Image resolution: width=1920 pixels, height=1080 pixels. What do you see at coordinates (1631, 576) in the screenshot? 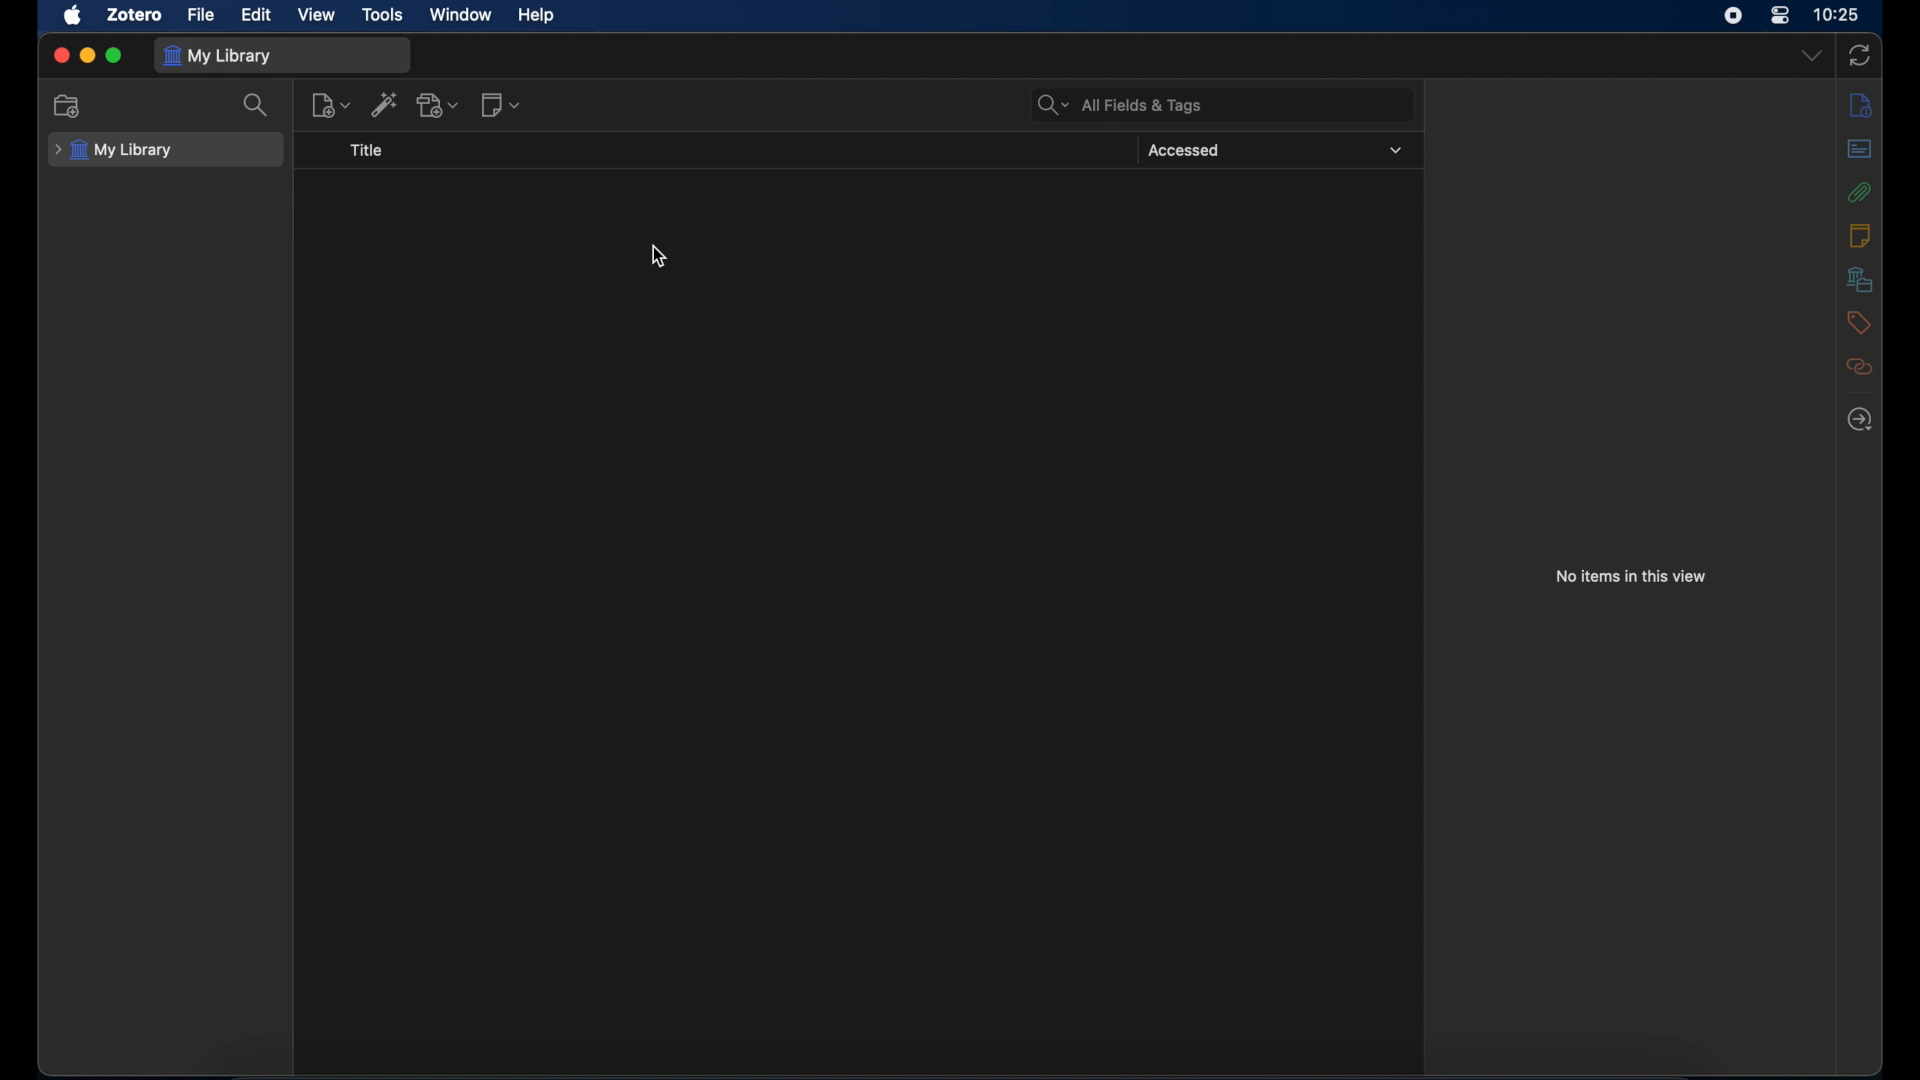
I see `no items in this view` at bounding box center [1631, 576].